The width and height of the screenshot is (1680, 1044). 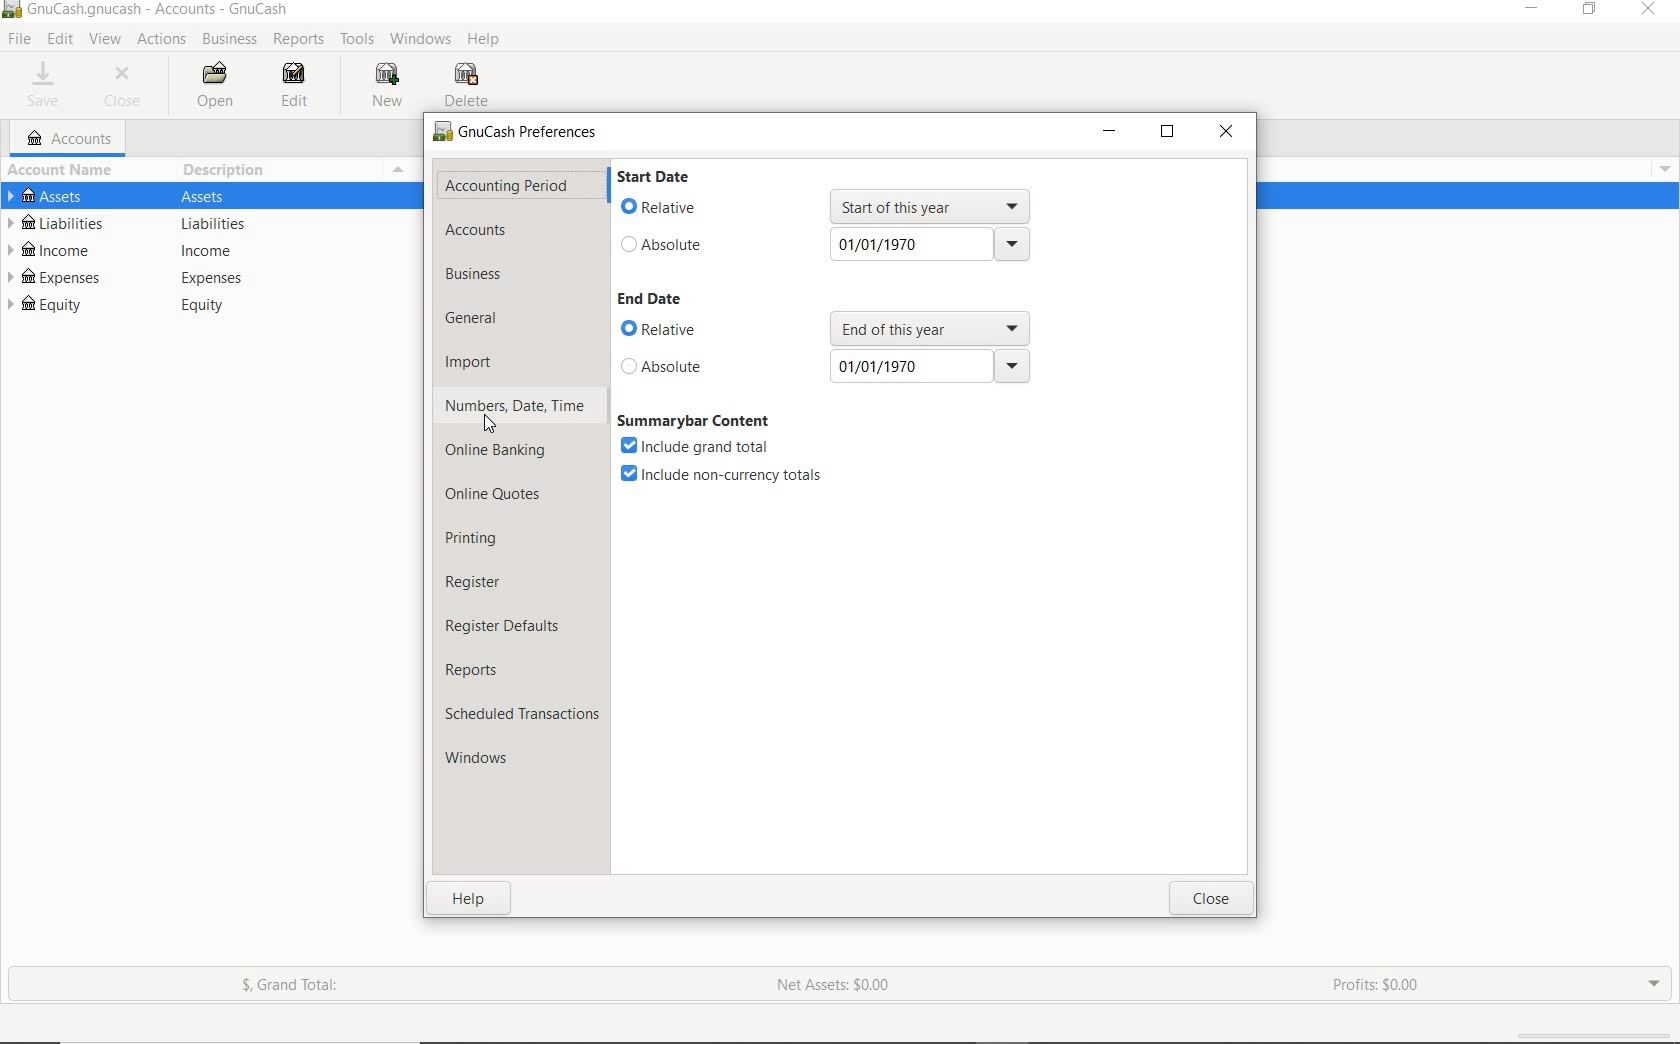 I want to click on SAVE, so click(x=44, y=87).